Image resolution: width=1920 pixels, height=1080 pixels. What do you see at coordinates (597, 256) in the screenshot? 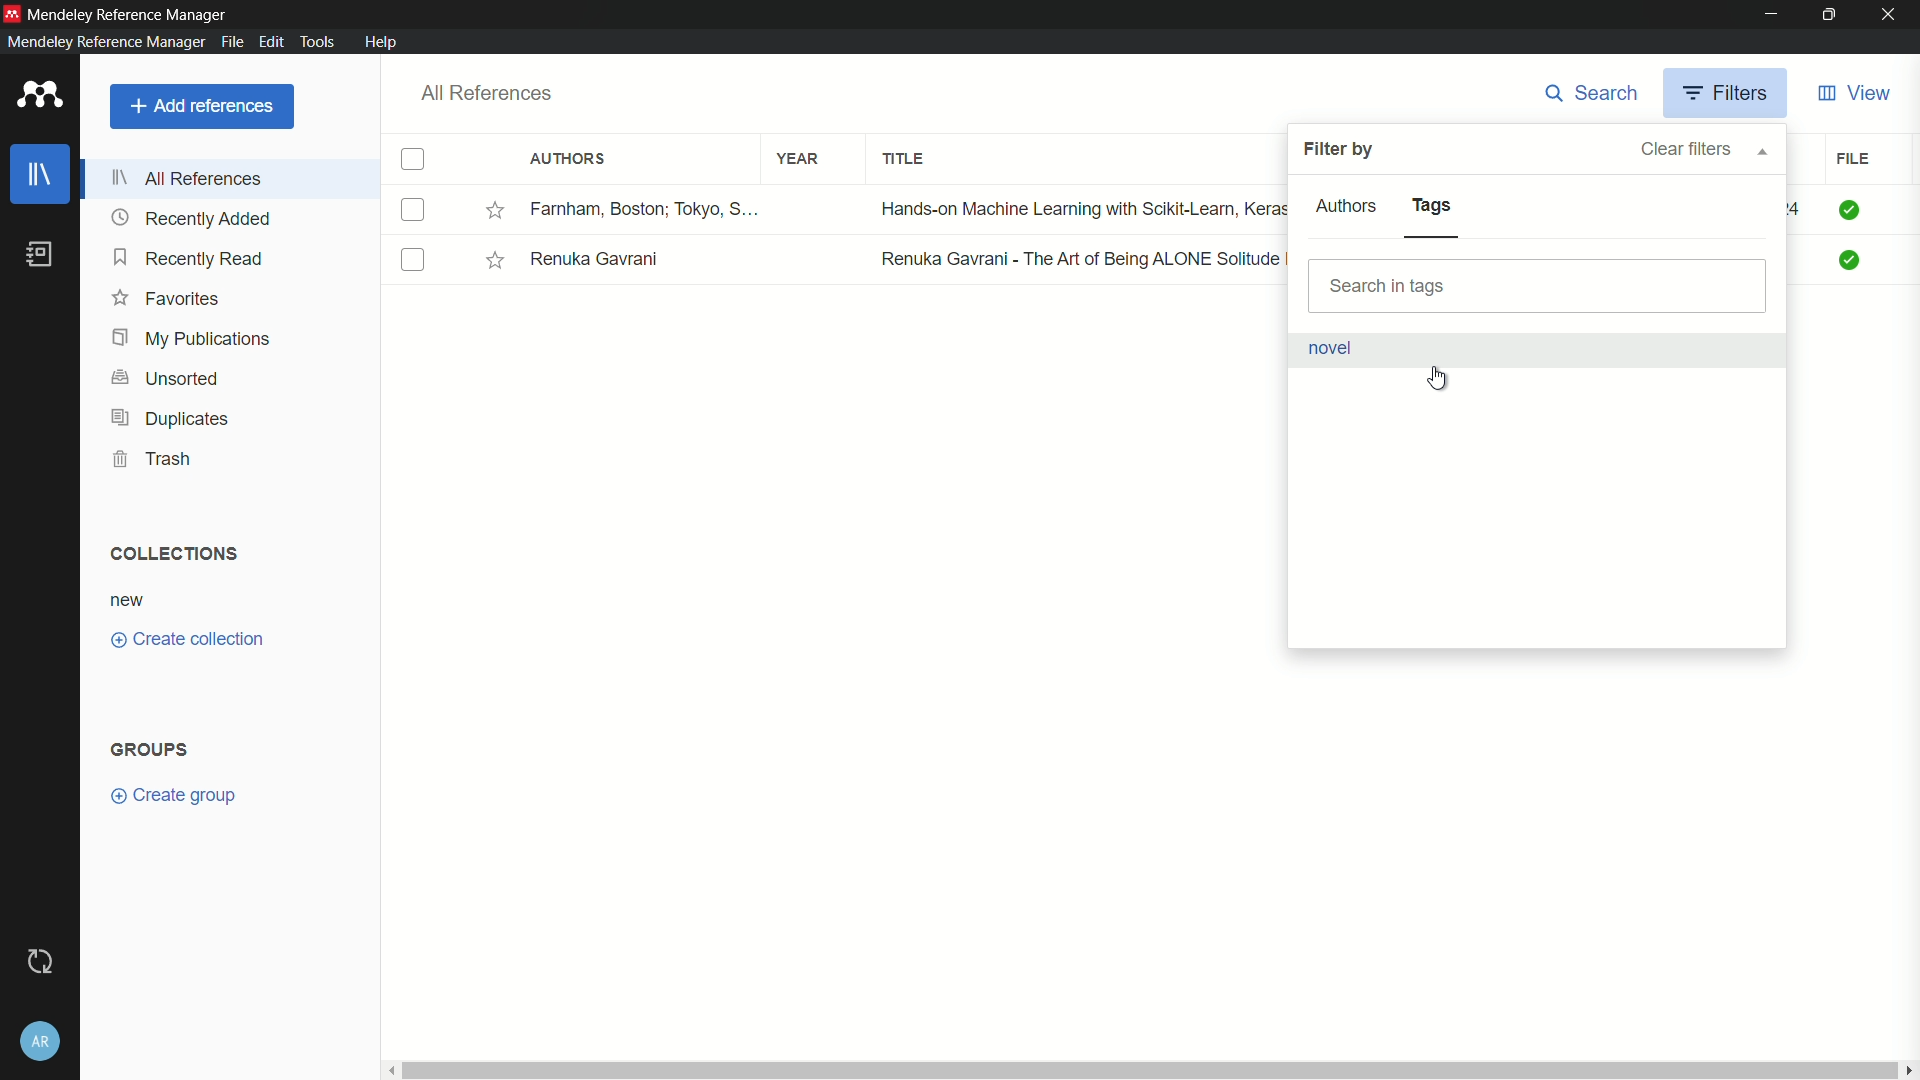
I see `Renuka Gavrani` at bounding box center [597, 256].